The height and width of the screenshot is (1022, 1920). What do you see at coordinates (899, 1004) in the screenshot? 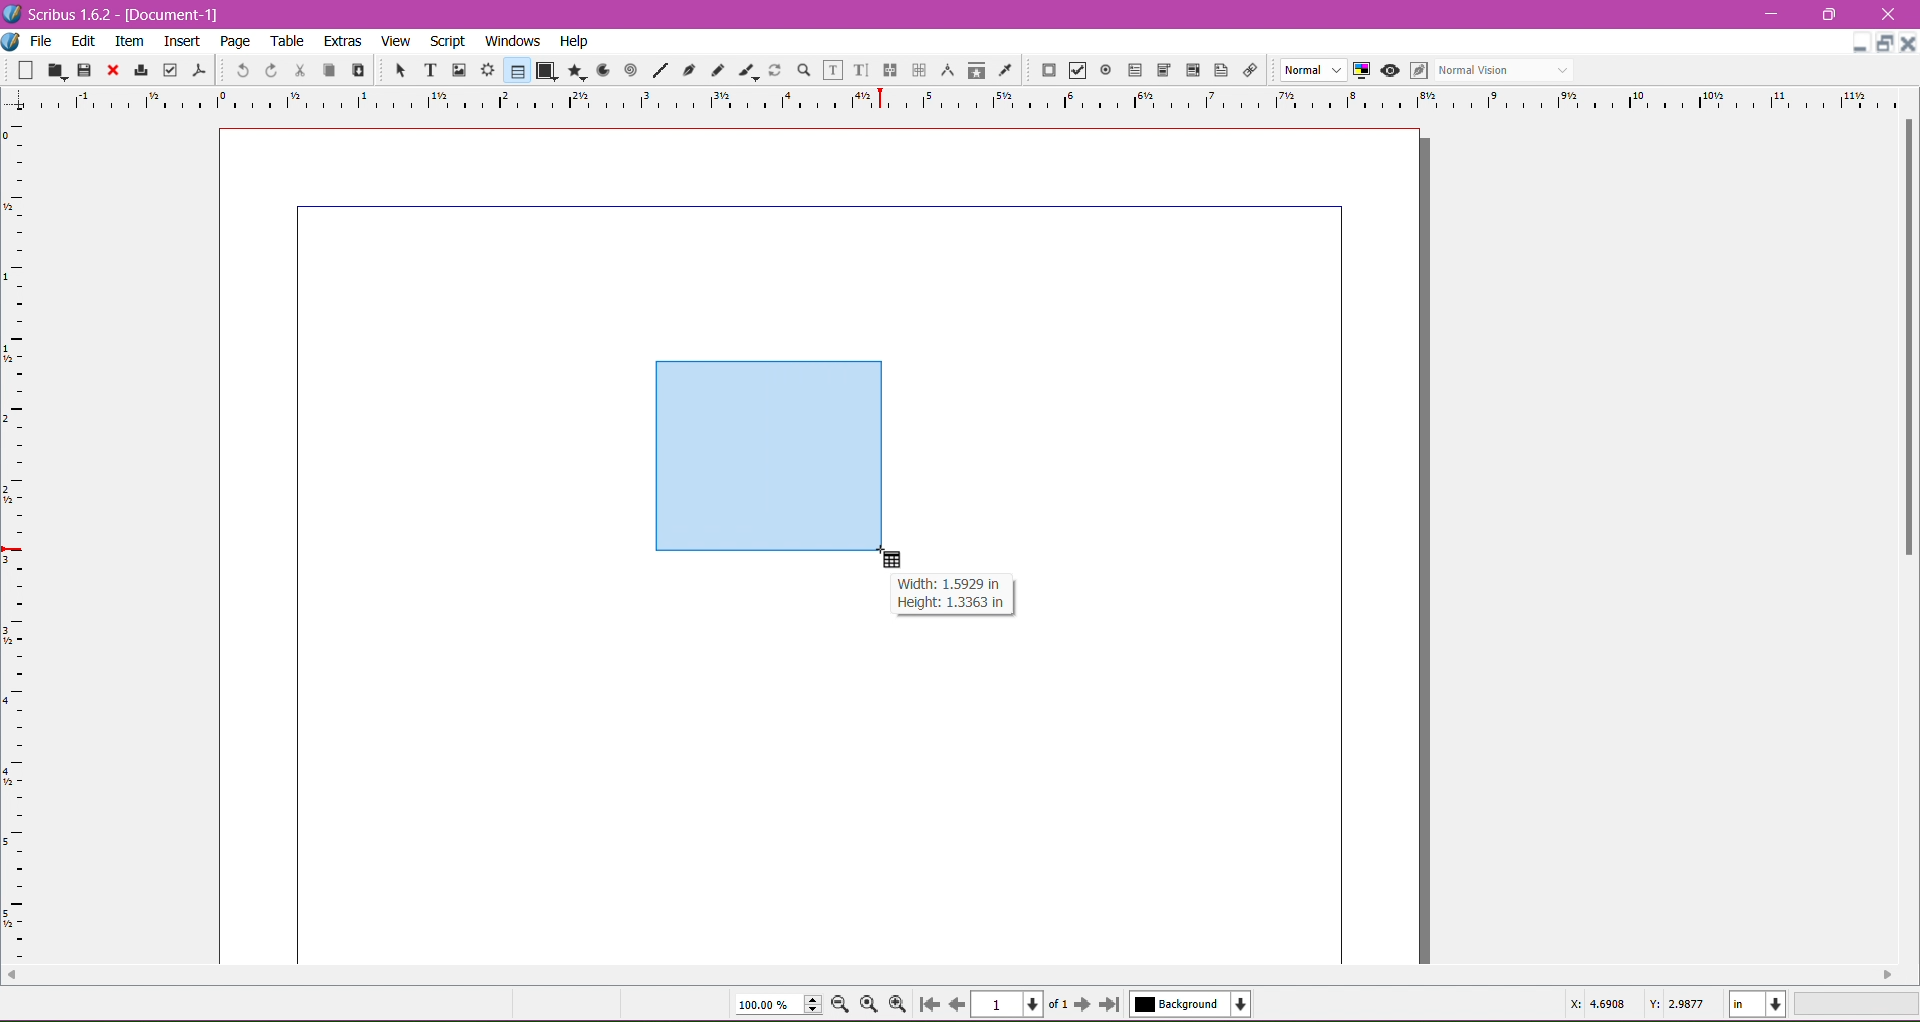
I see `Zoom in` at bounding box center [899, 1004].